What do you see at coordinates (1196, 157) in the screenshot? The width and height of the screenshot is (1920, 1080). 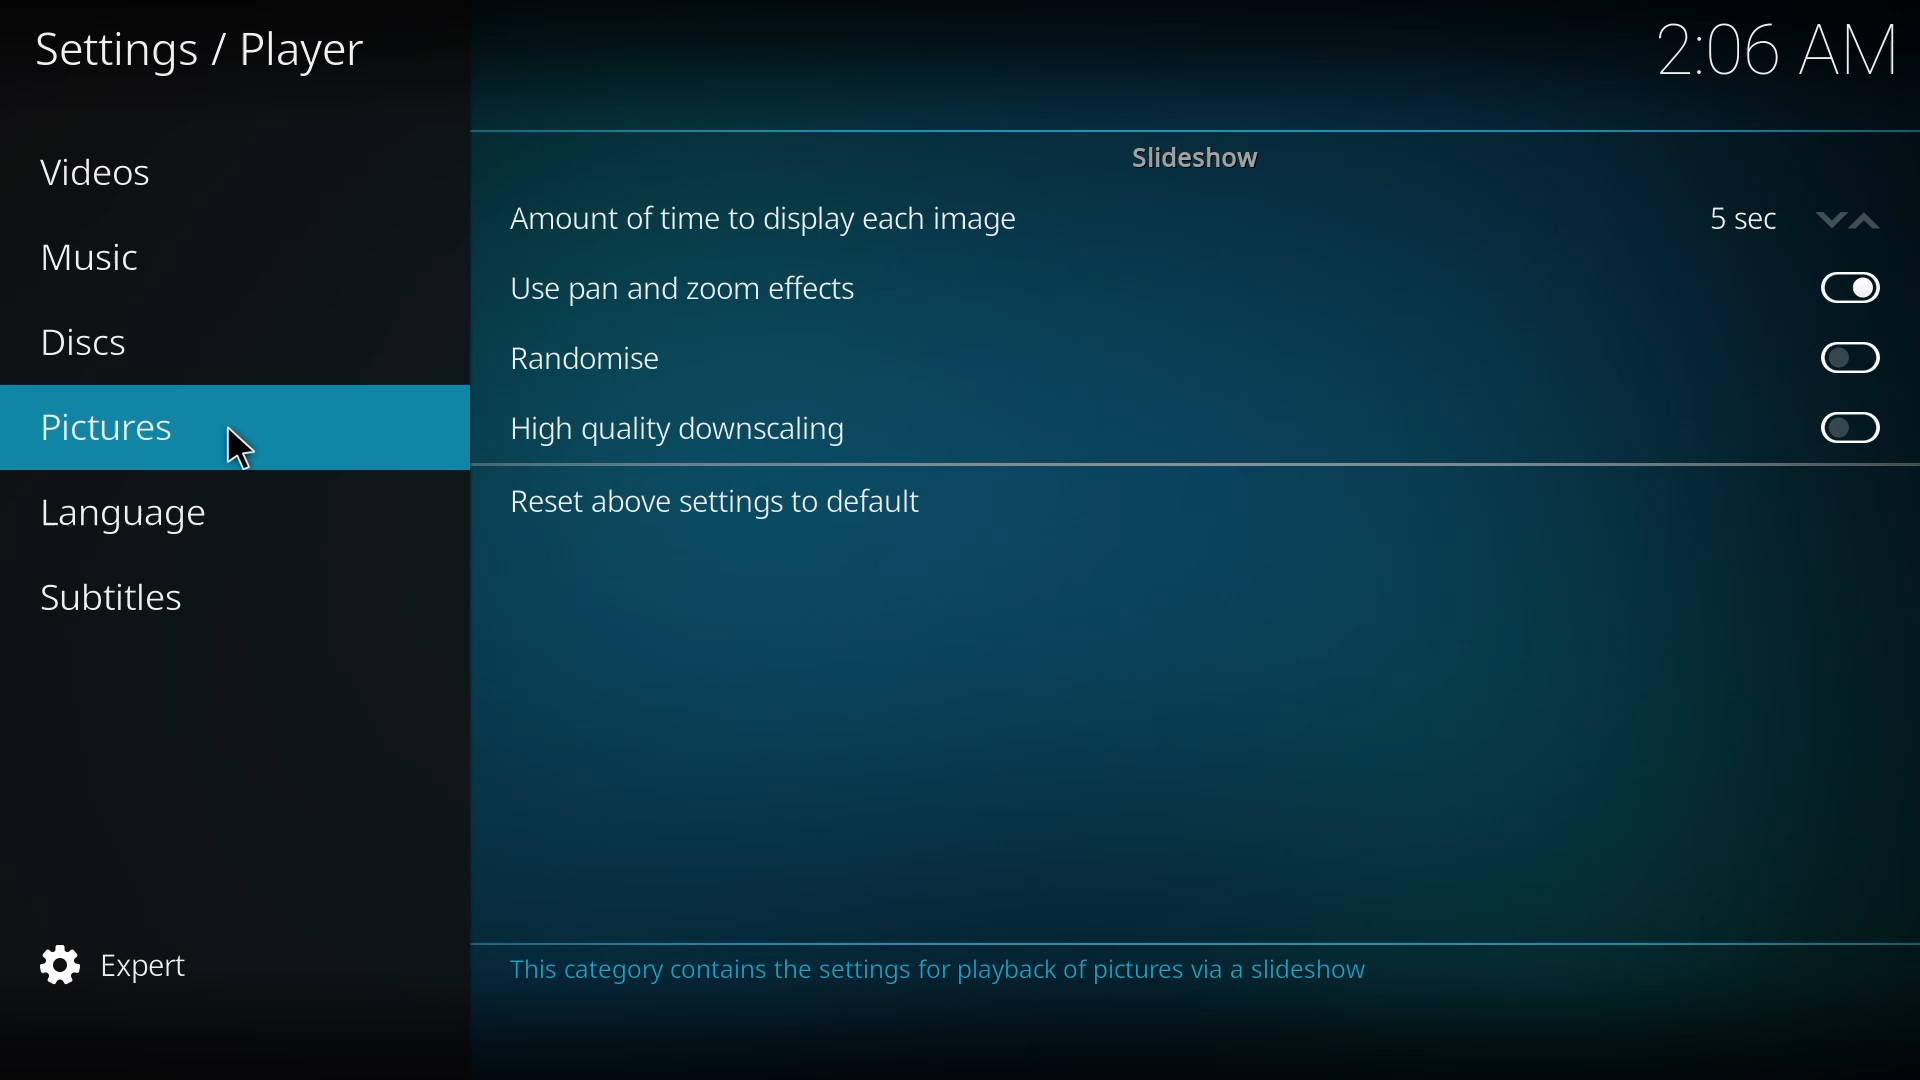 I see `slideshow` at bounding box center [1196, 157].